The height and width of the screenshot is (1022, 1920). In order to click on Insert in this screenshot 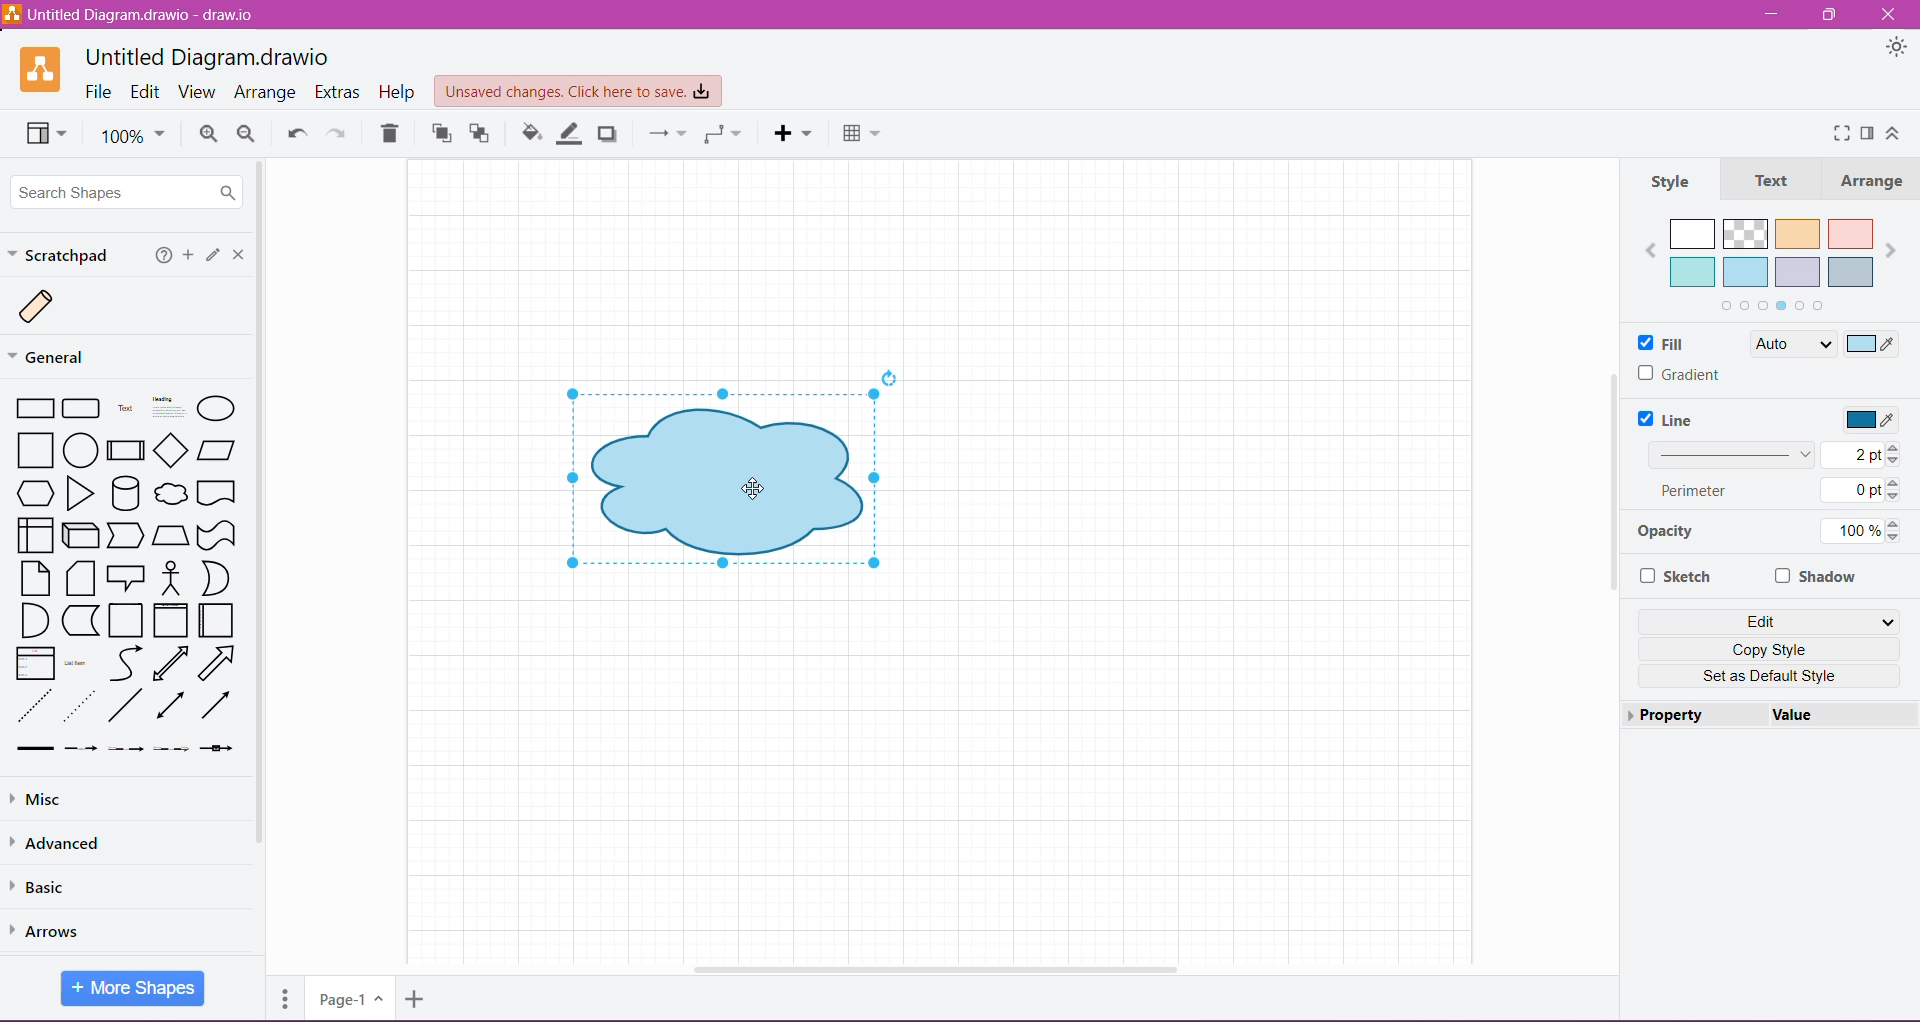, I will do `click(794, 134)`.